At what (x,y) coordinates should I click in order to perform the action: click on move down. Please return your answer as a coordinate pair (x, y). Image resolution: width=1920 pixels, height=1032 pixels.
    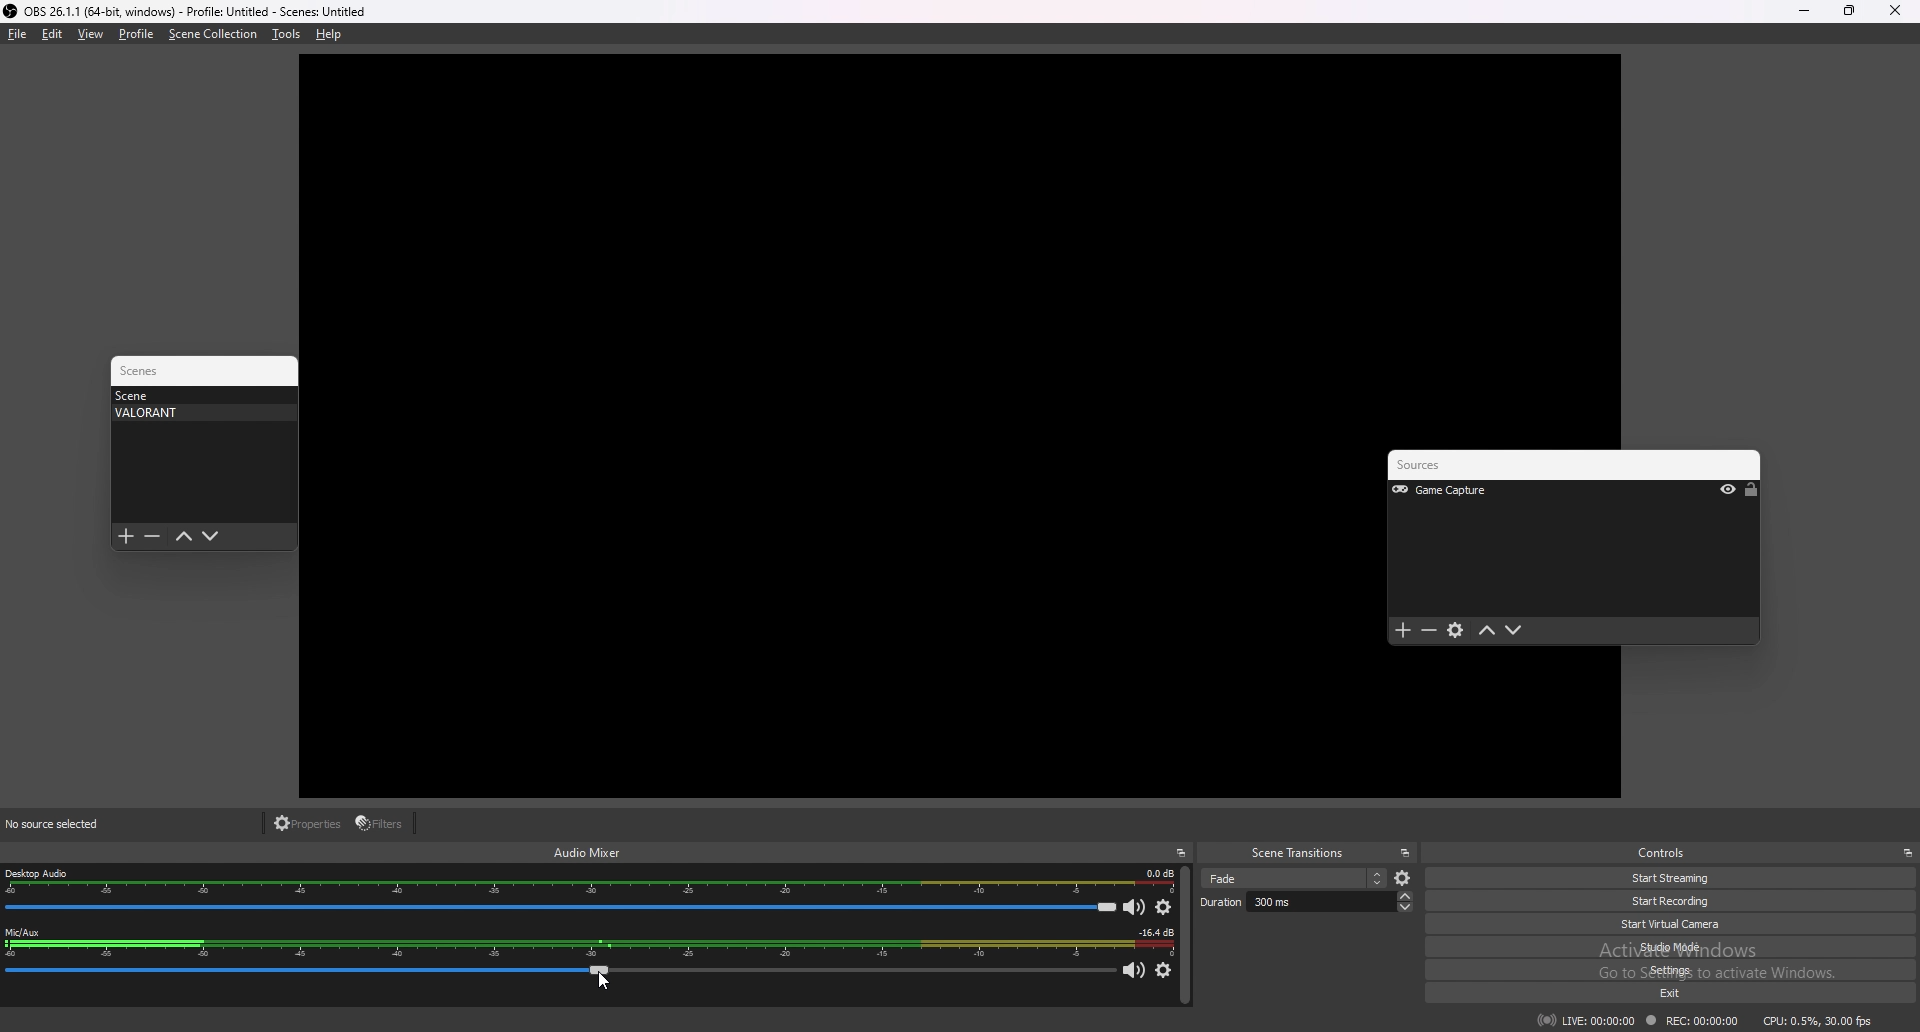
    Looking at the image, I should click on (1514, 631).